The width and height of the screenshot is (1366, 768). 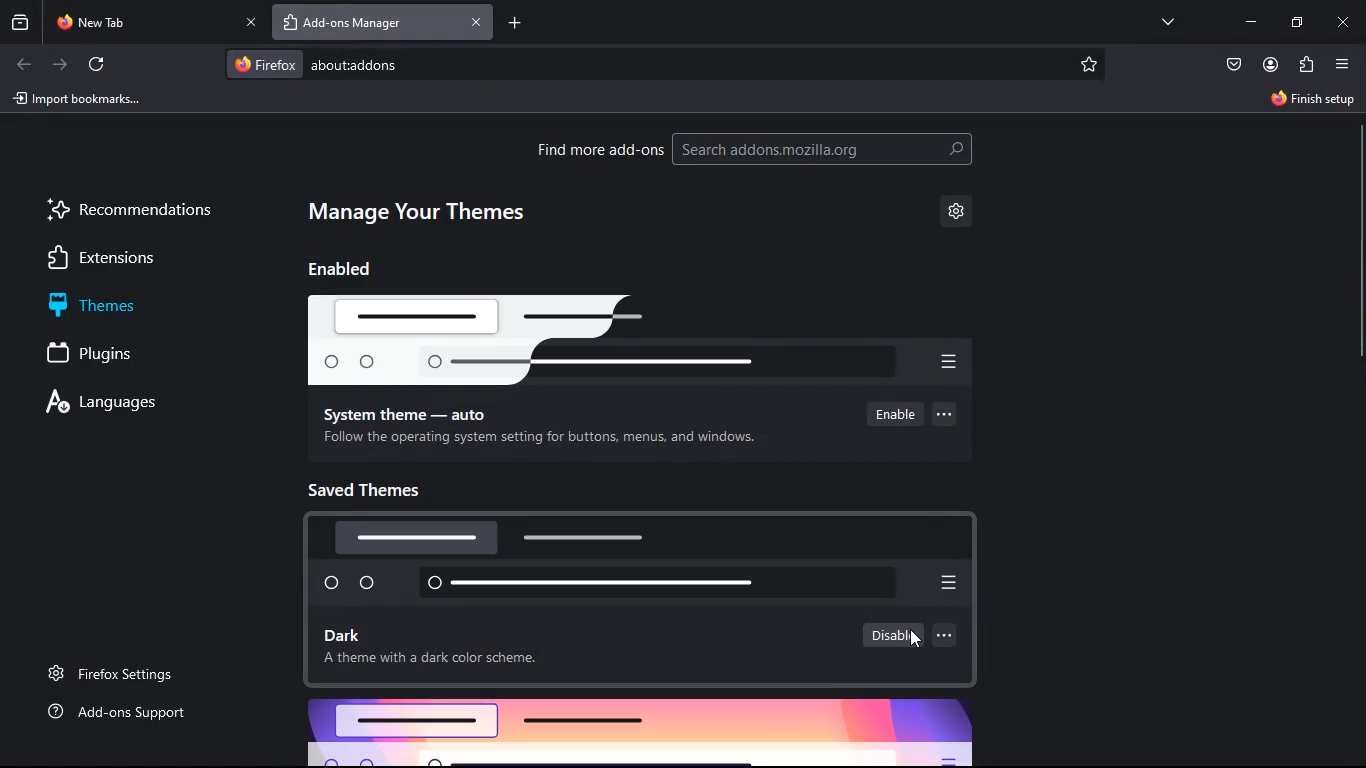 I want to click on logo, so click(x=640, y=562).